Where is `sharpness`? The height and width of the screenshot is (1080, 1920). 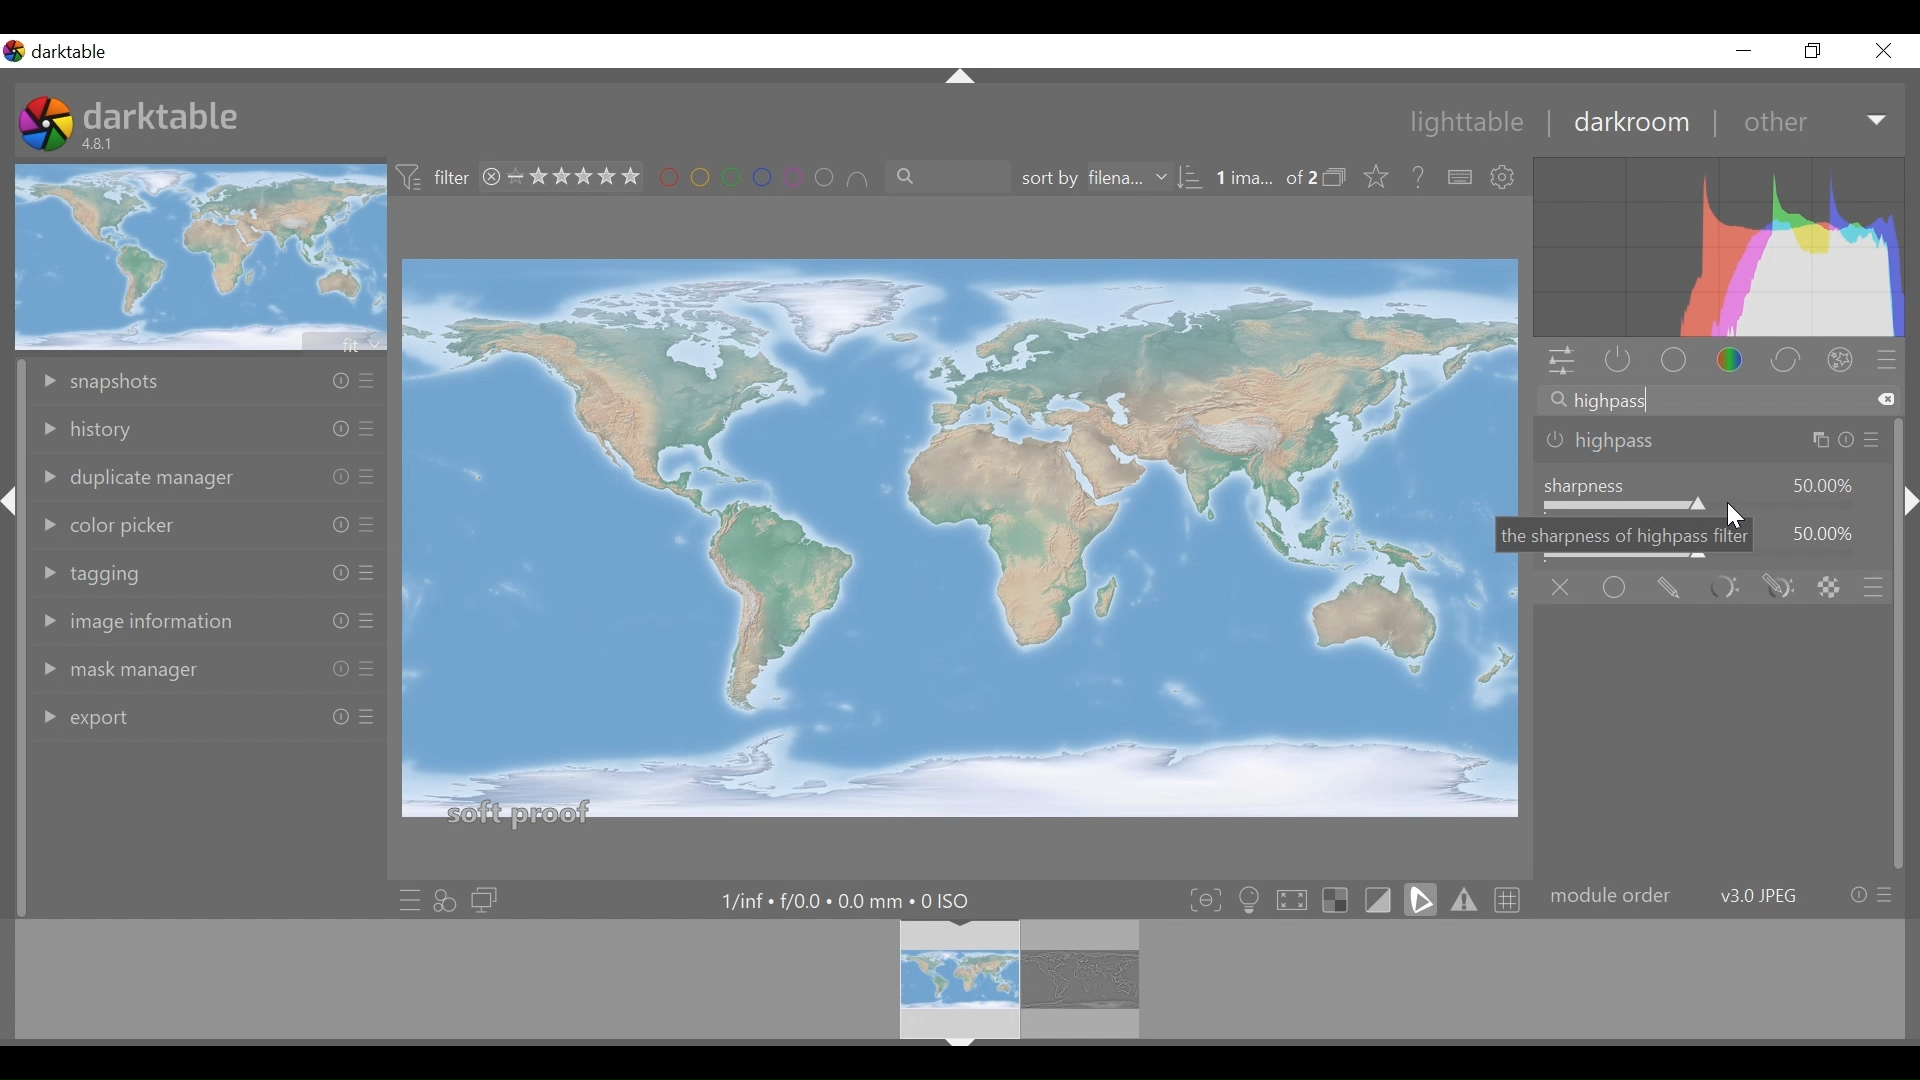
sharpness is located at coordinates (1714, 508).